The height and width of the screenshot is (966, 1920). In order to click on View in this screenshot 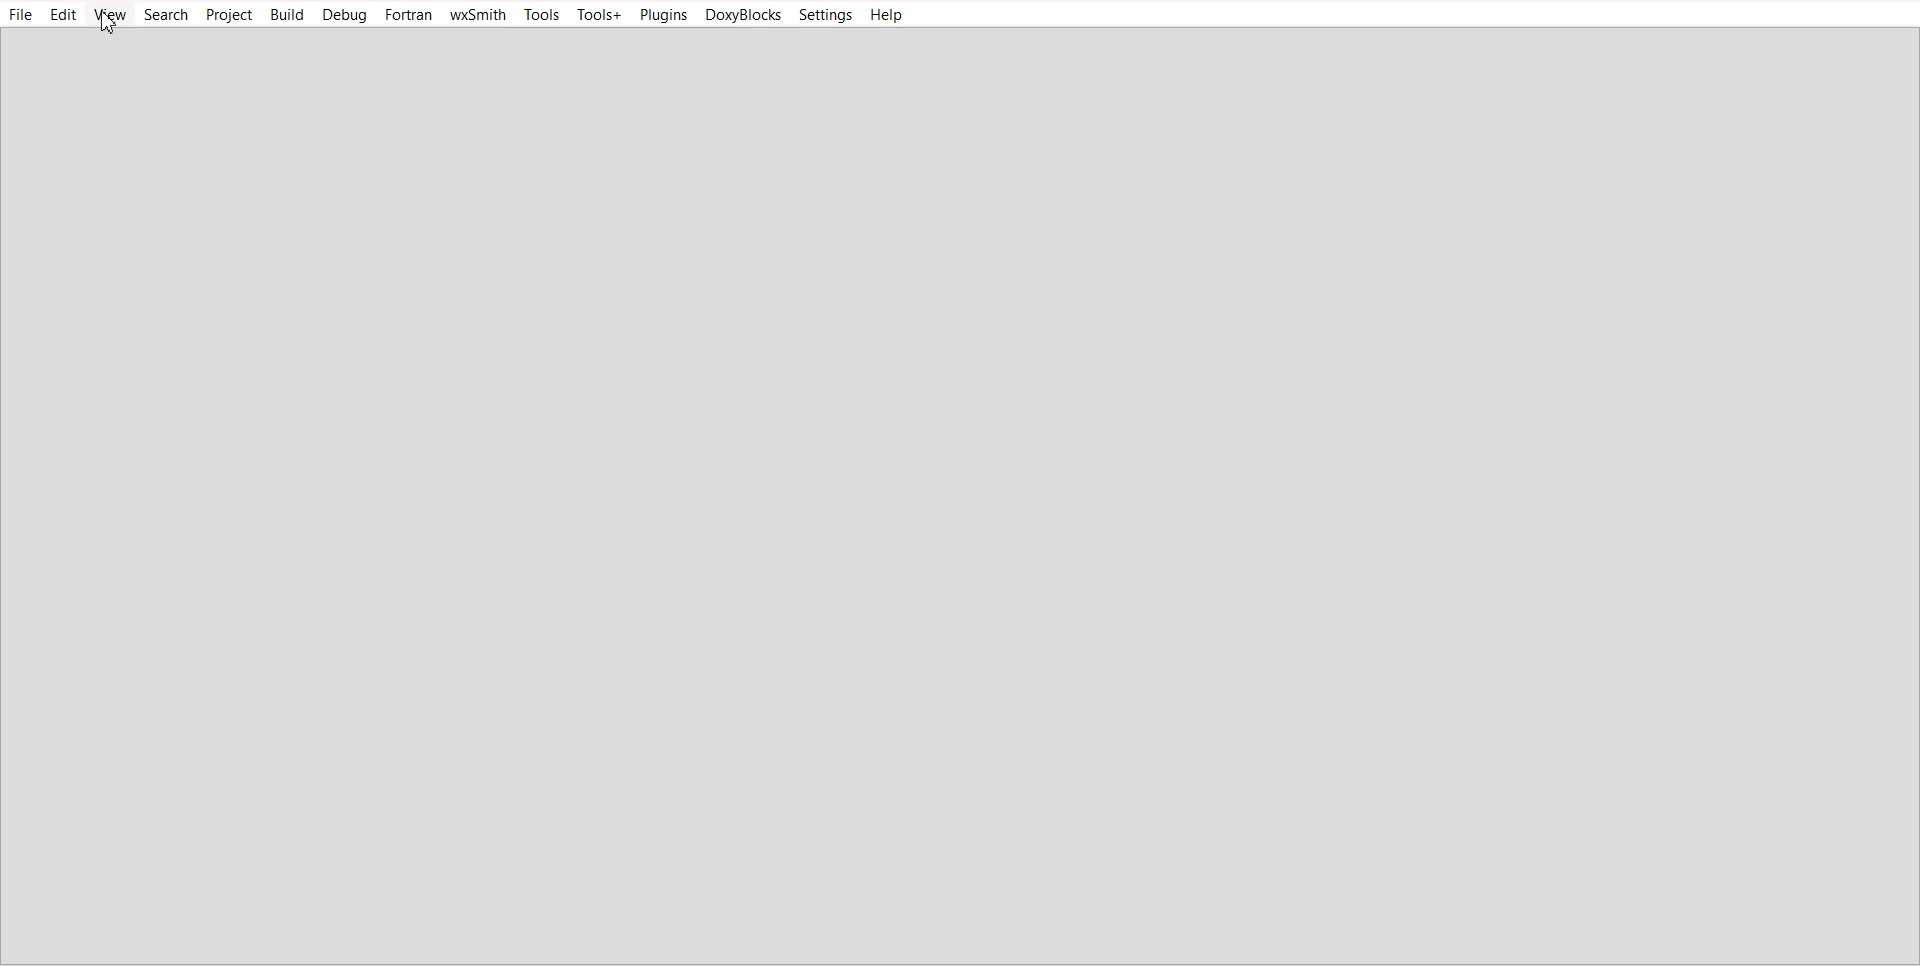, I will do `click(110, 15)`.